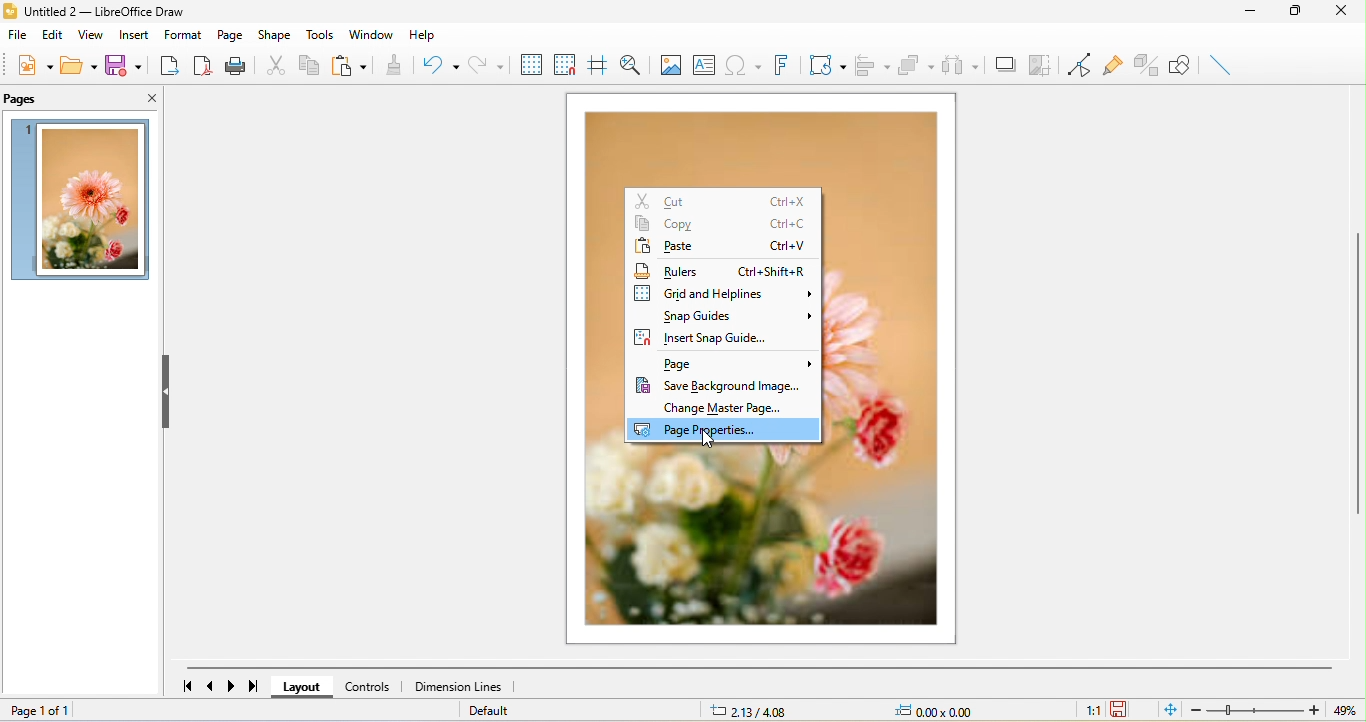 This screenshot has width=1366, height=722. What do you see at coordinates (1271, 710) in the screenshot?
I see `zoom` at bounding box center [1271, 710].